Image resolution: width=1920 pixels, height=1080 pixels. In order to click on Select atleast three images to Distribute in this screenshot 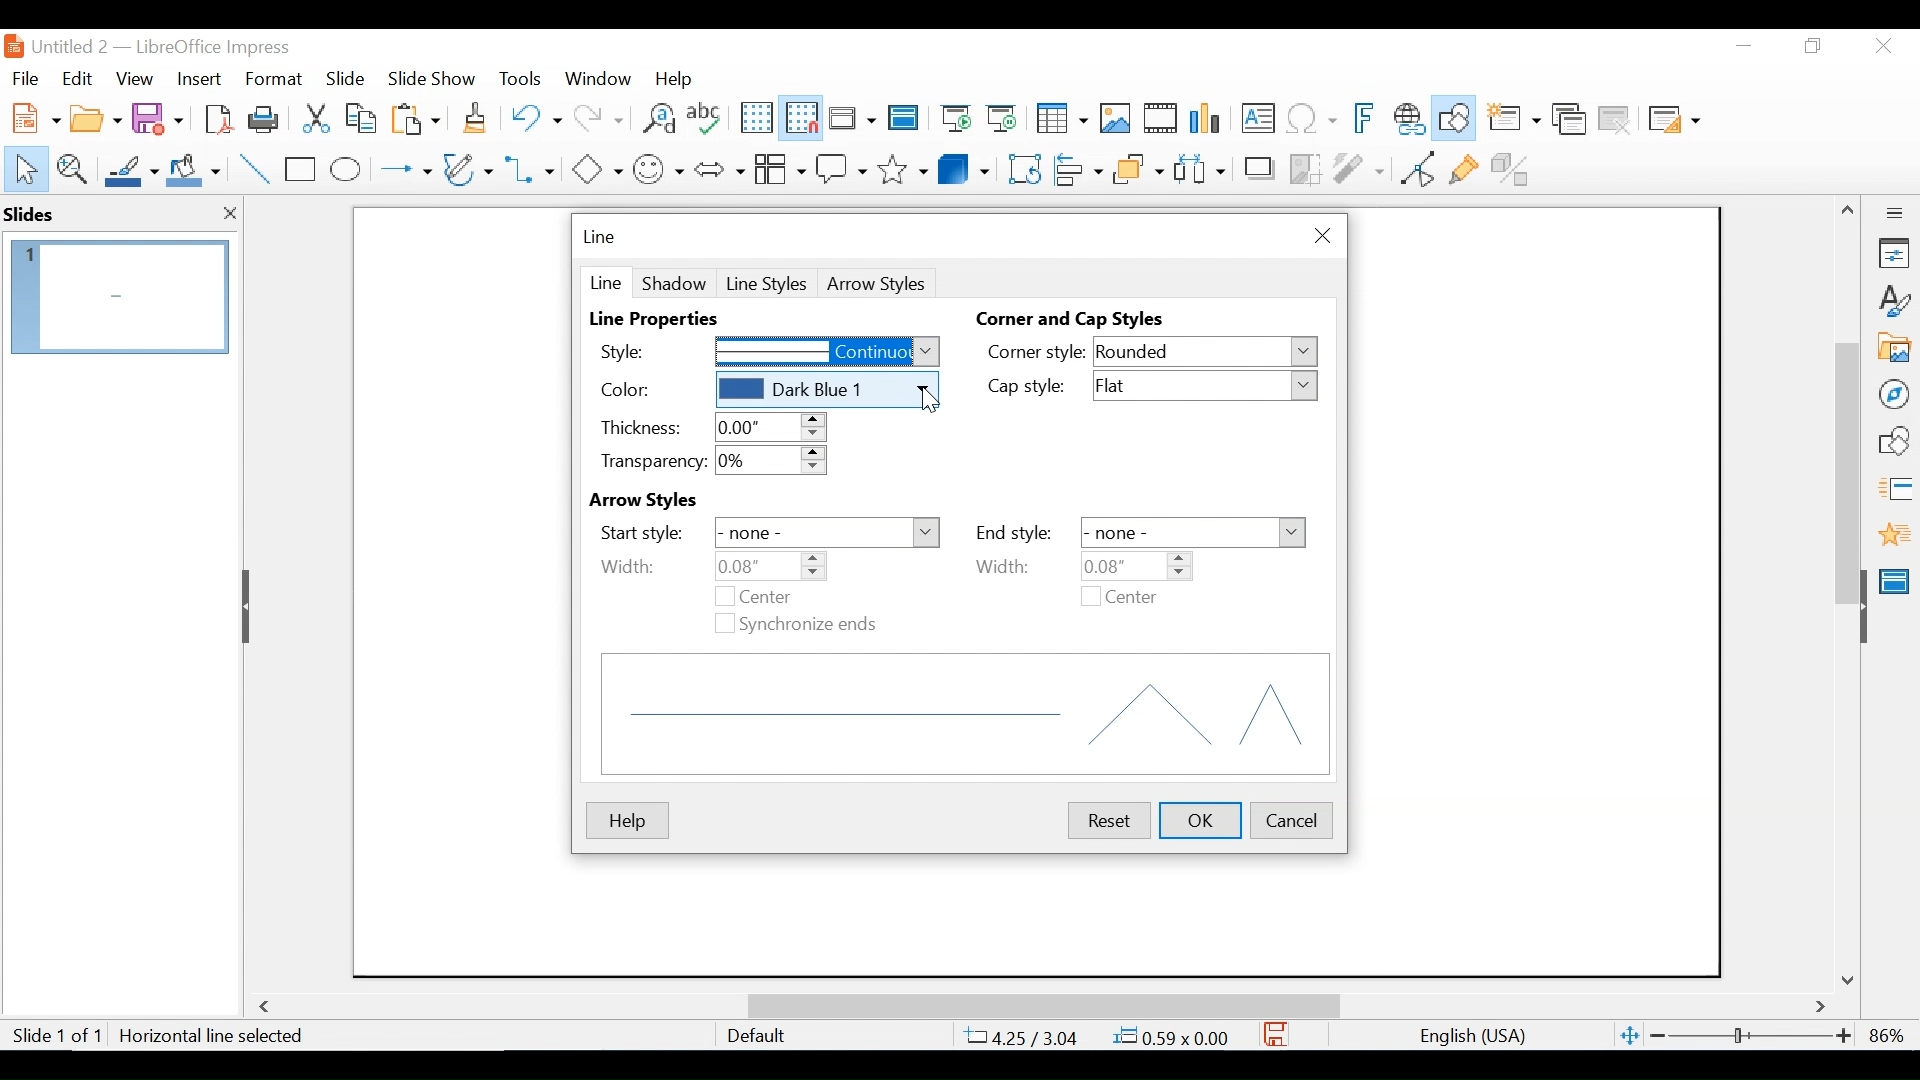, I will do `click(1199, 167)`.